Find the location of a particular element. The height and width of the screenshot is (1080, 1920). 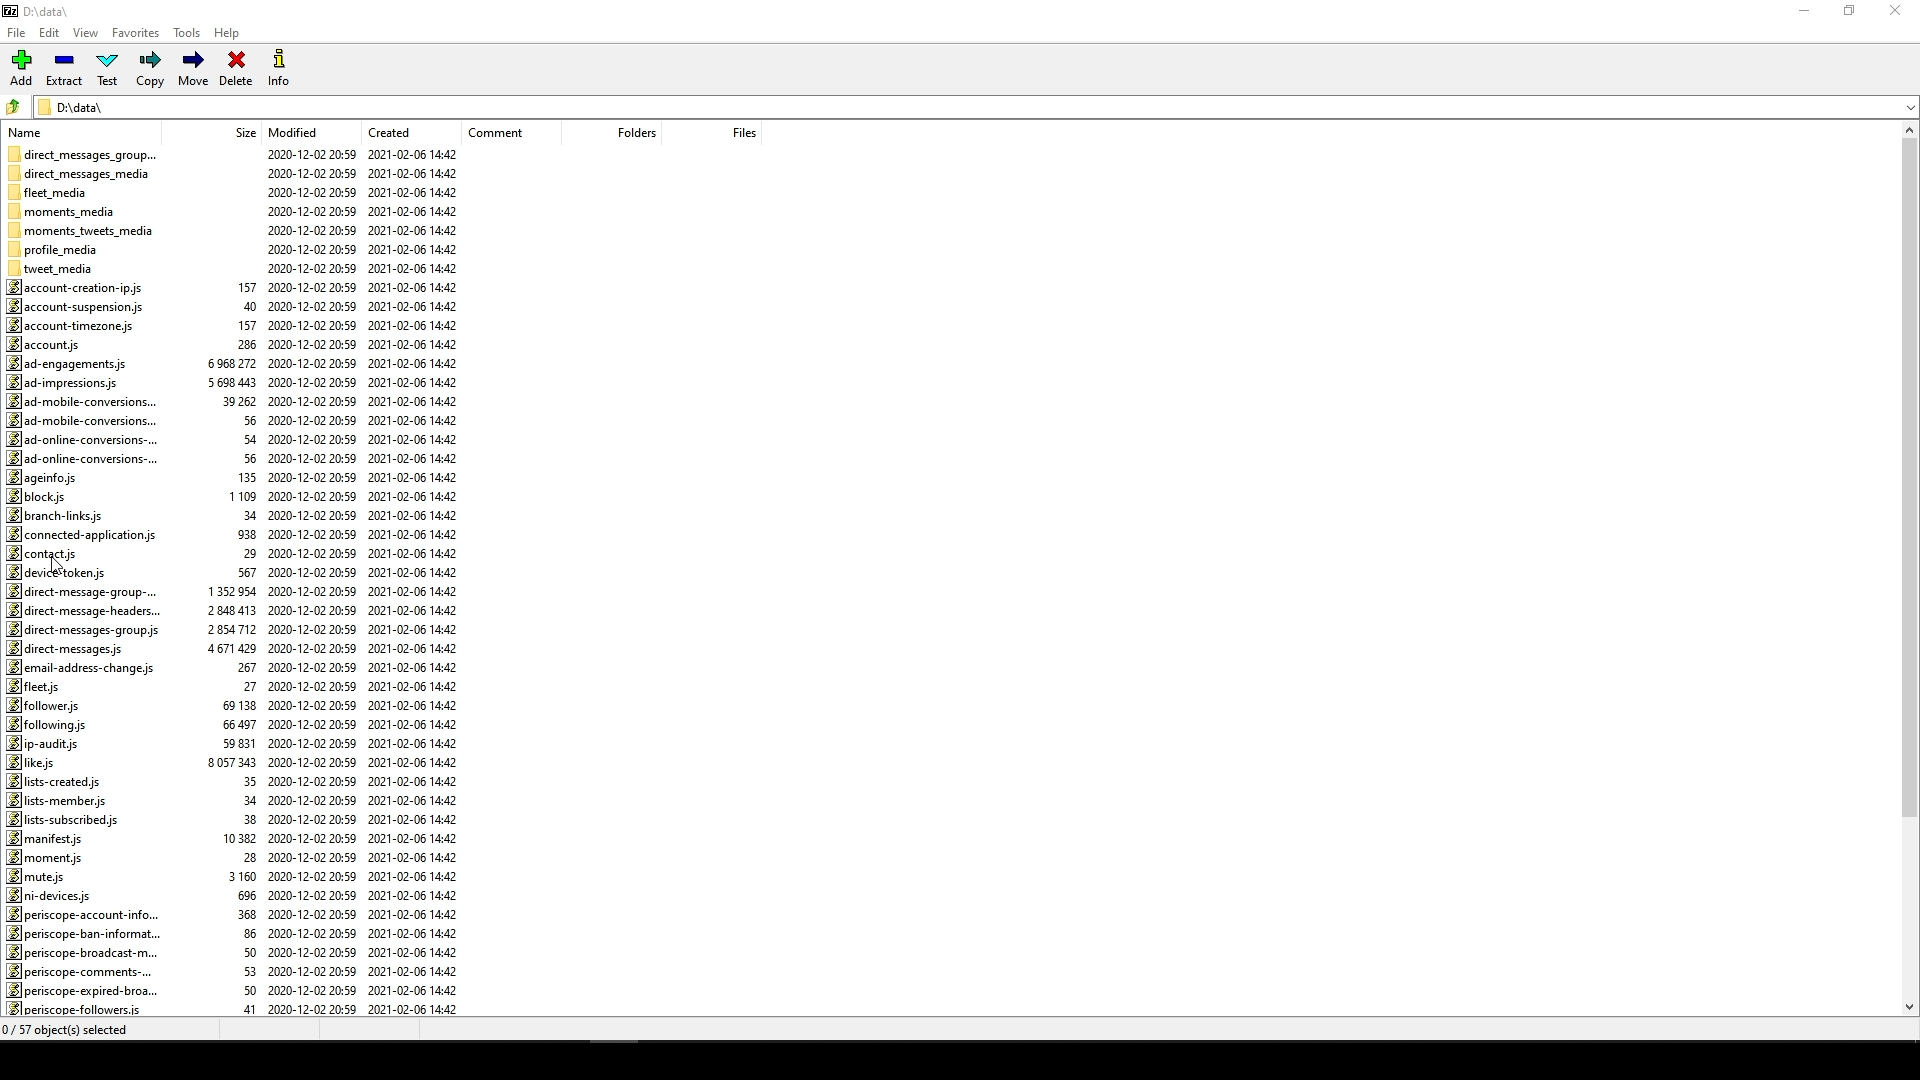

name is located at coordinates (32, 131).